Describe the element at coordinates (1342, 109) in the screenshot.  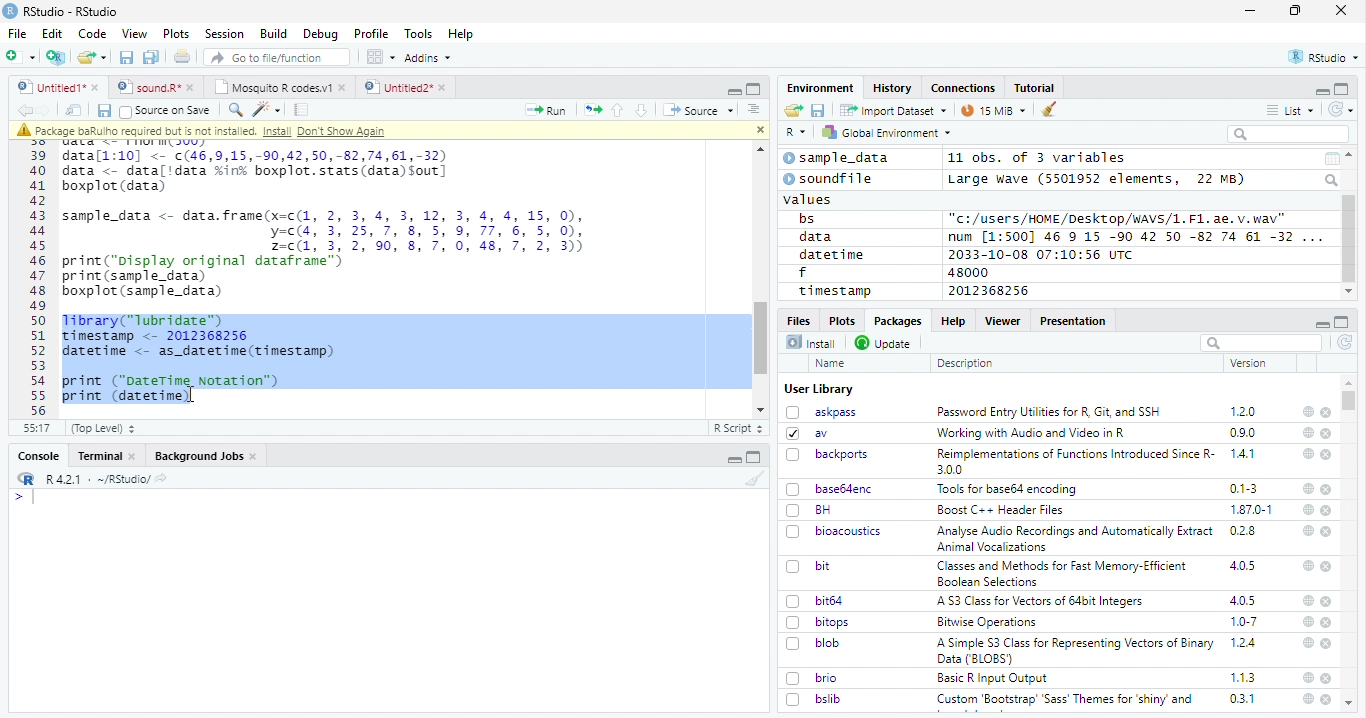
I see `Refresh` at that location.